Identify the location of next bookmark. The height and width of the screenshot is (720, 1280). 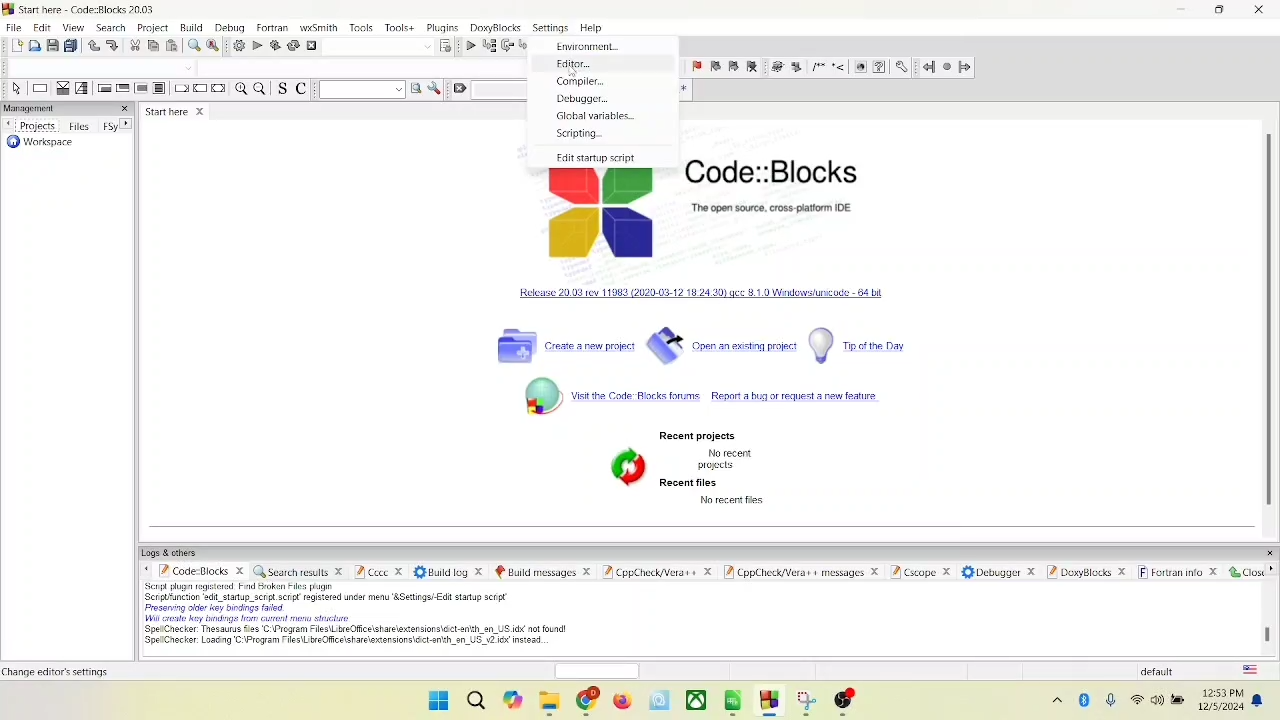
(733, 65).